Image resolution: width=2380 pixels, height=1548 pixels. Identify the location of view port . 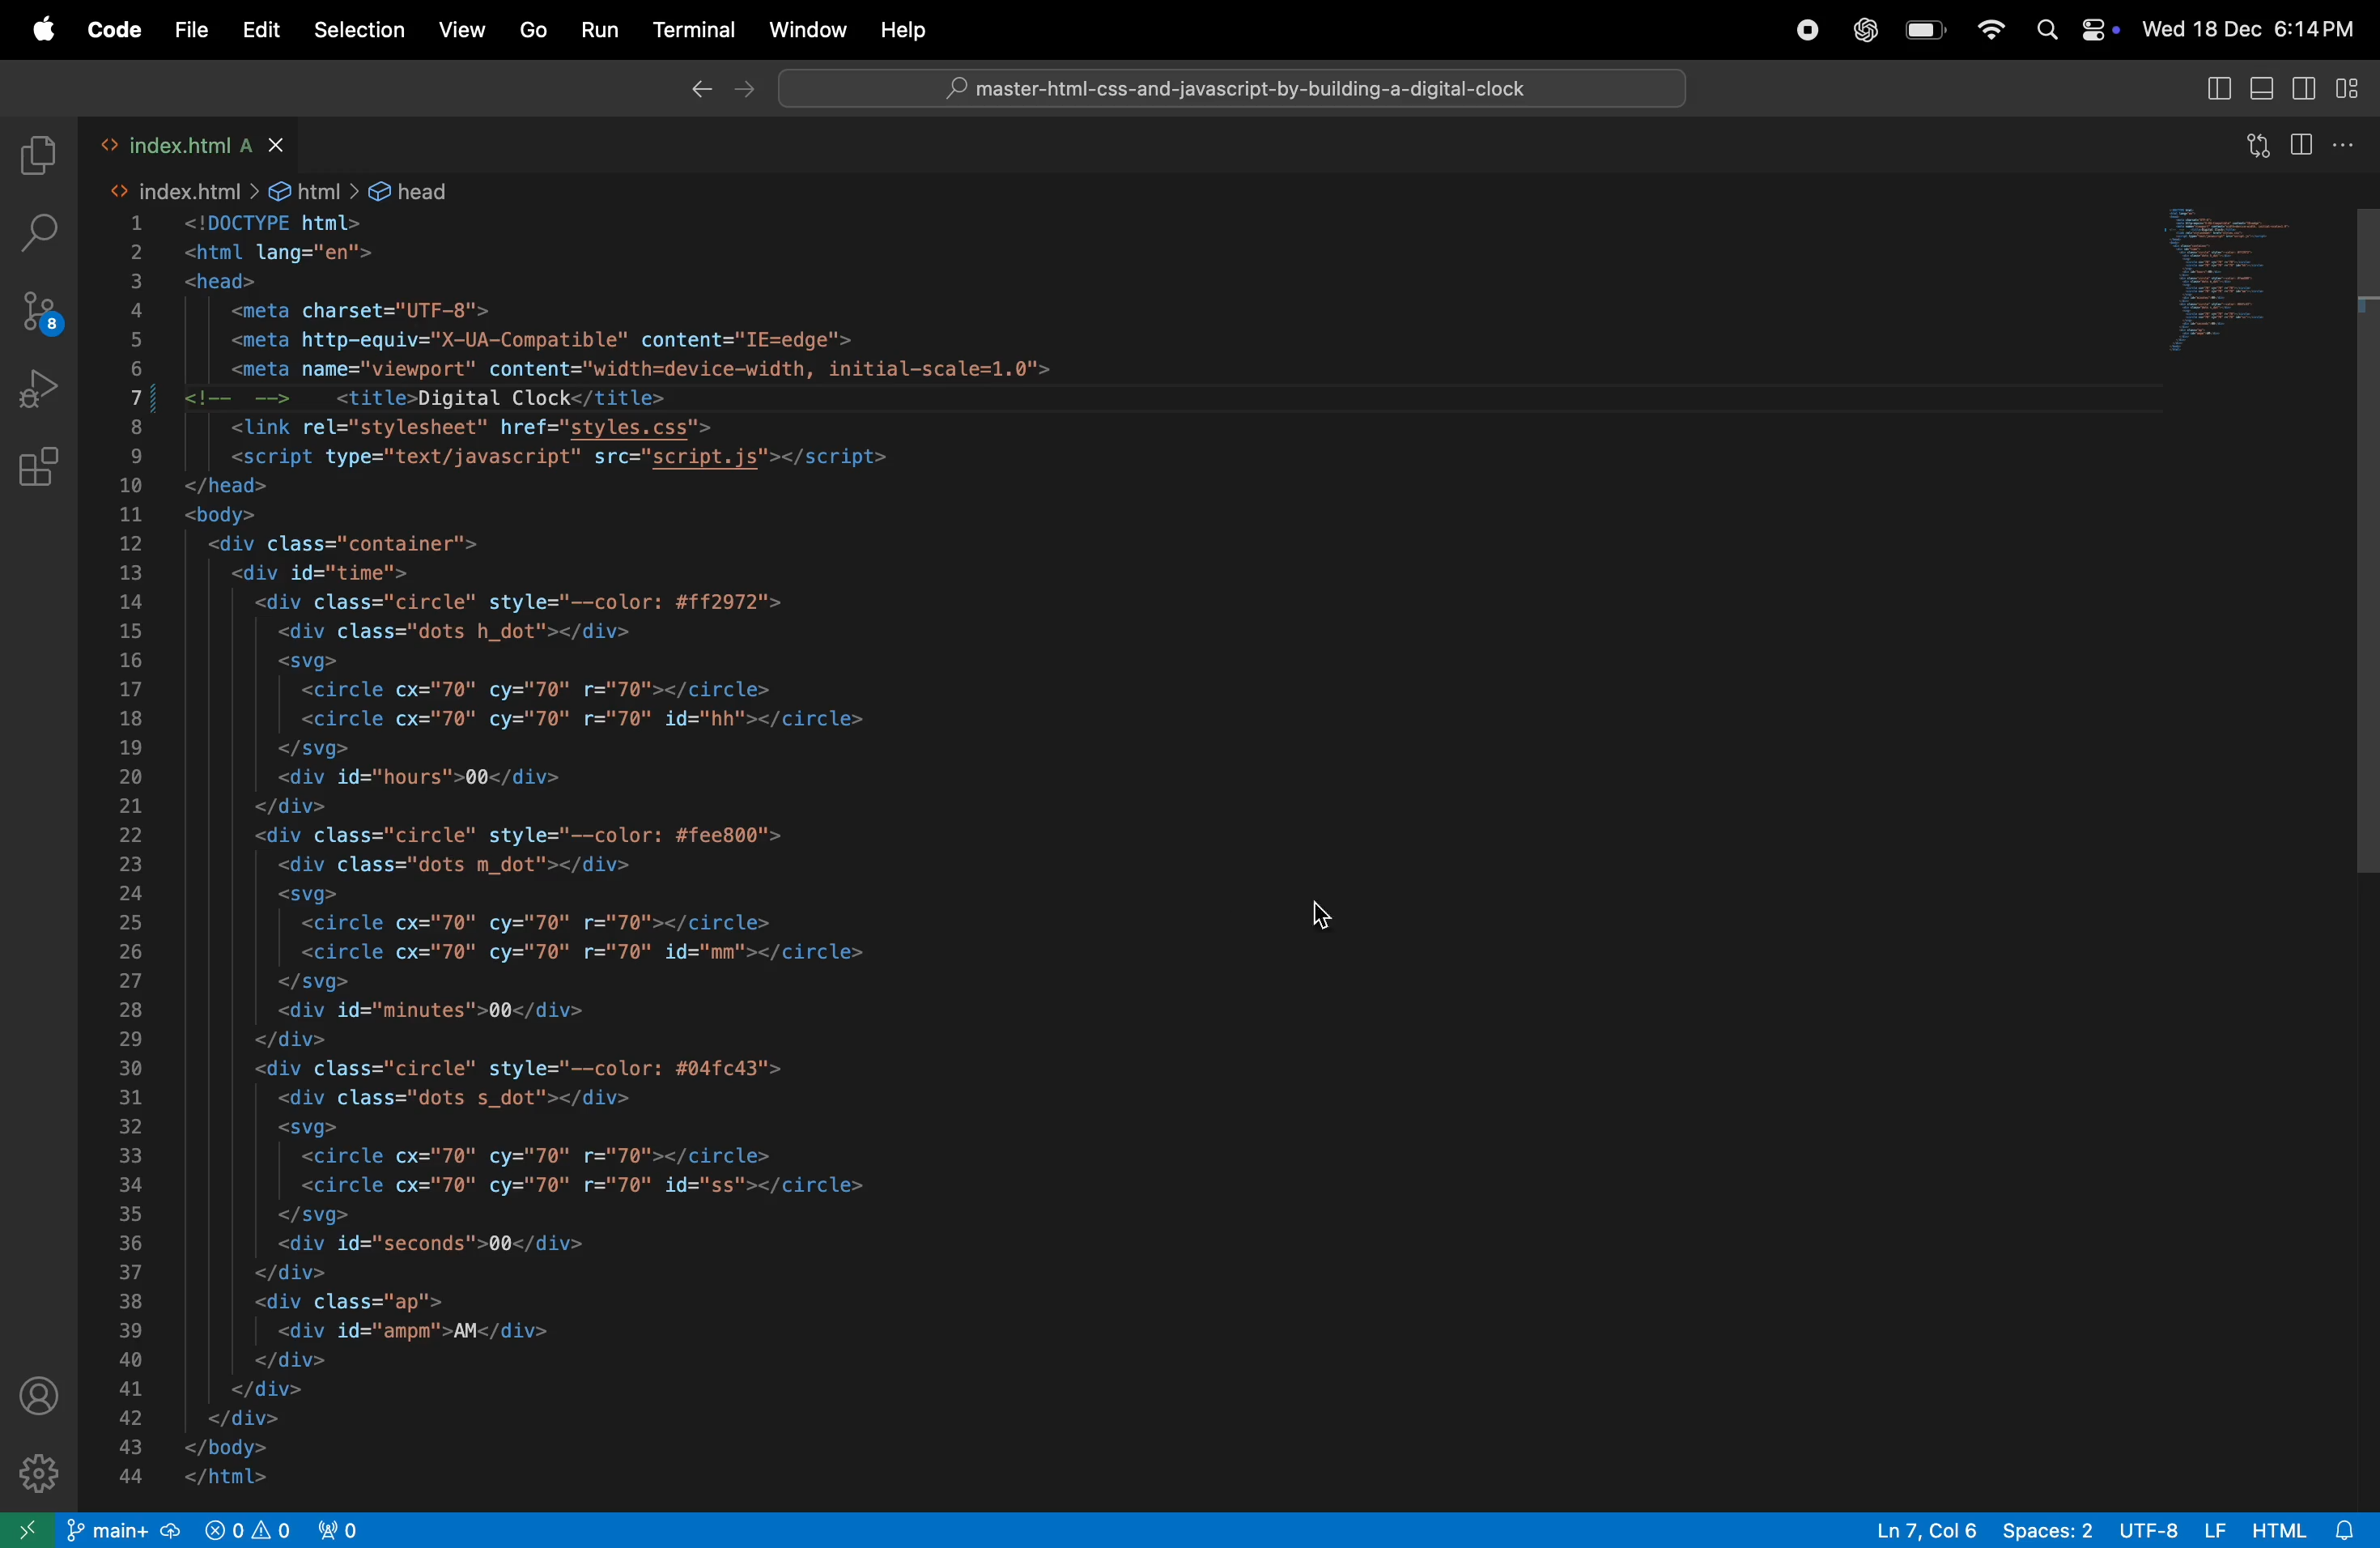
(340, 1527).